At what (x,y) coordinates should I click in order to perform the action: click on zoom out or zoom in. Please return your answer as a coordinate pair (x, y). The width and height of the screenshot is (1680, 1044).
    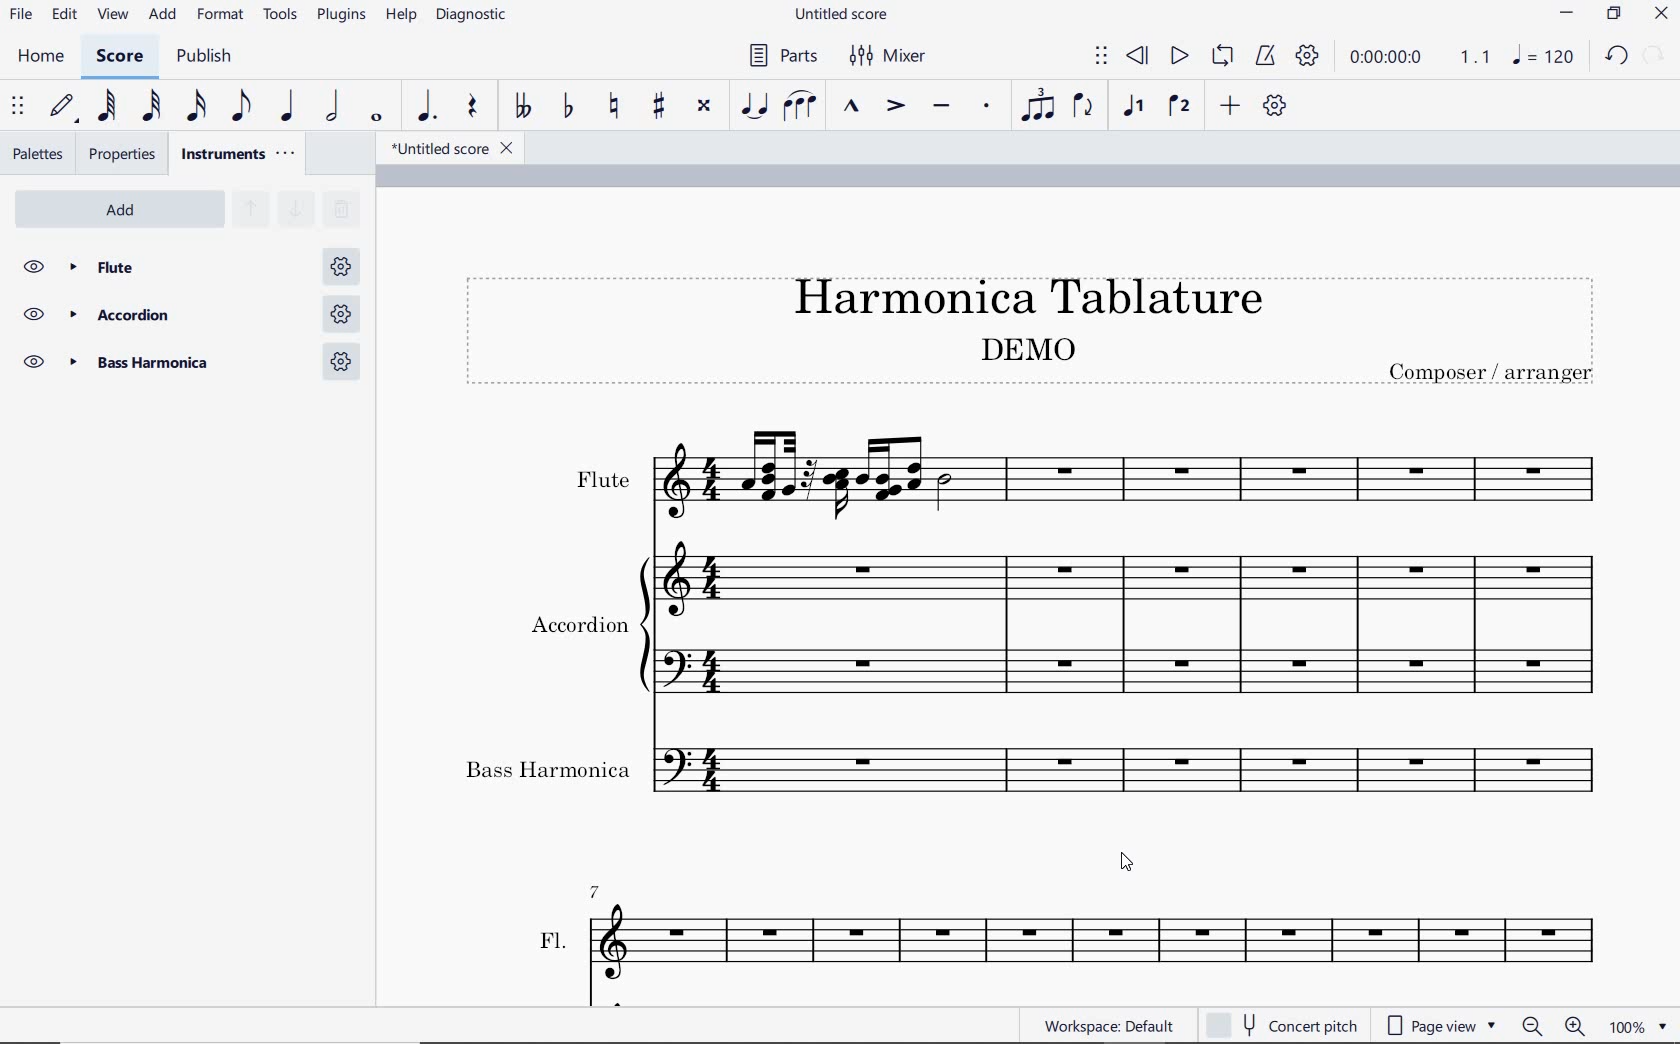
    Looking at the image, I should click on (1553, 1027).